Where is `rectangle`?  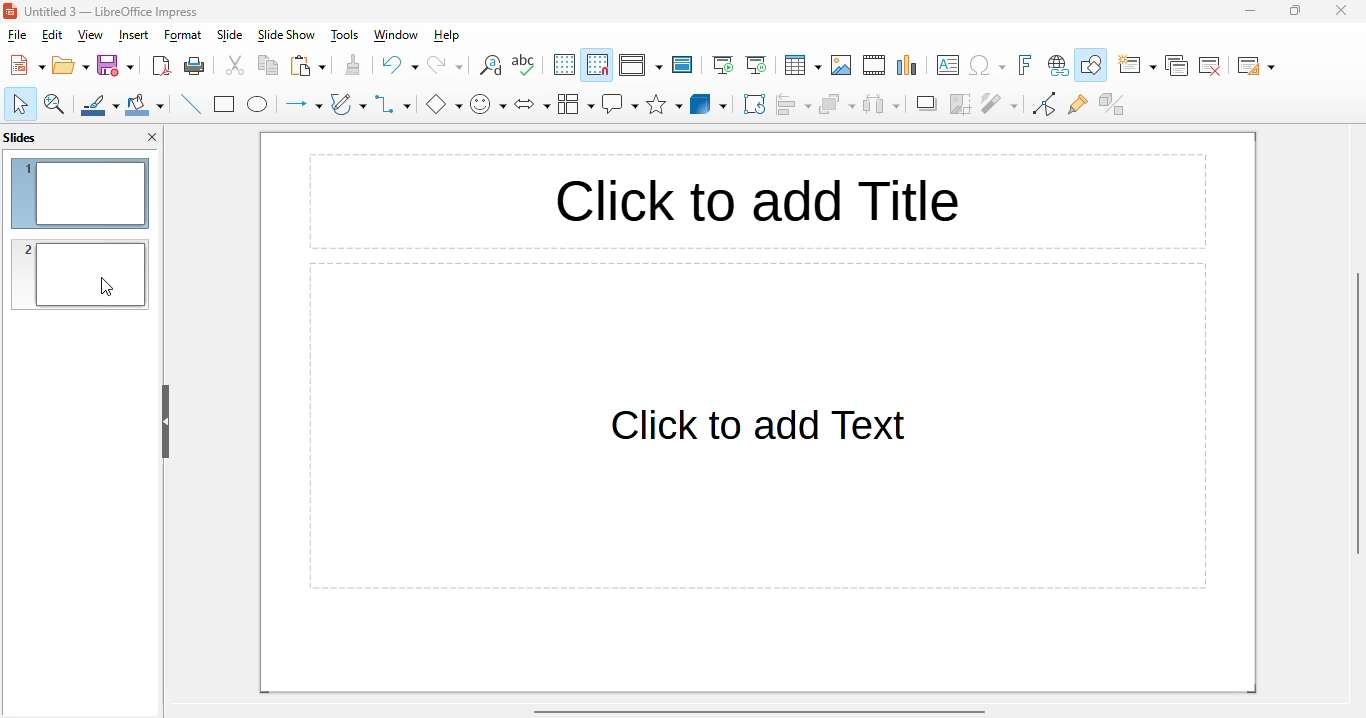 rectangle is located at coordinates (224, 105).